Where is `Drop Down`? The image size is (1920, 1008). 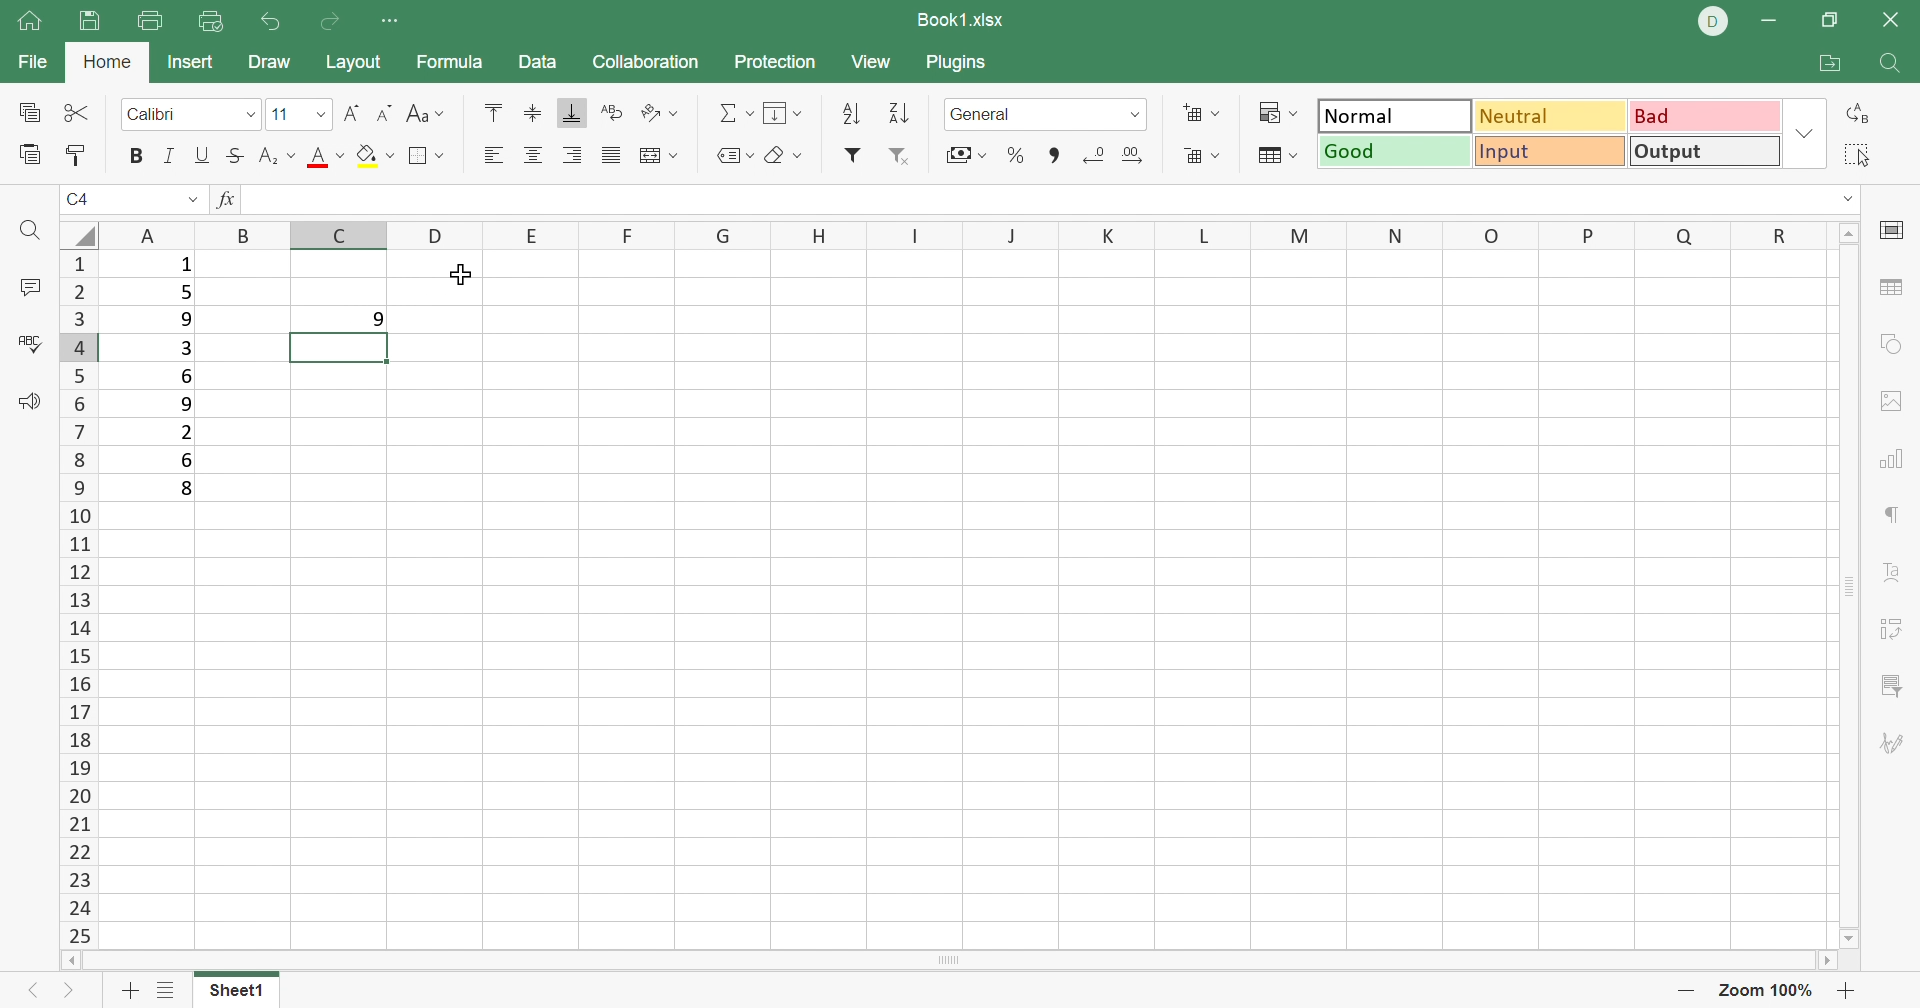 Drop Down is located at coordinates (1807, 132).